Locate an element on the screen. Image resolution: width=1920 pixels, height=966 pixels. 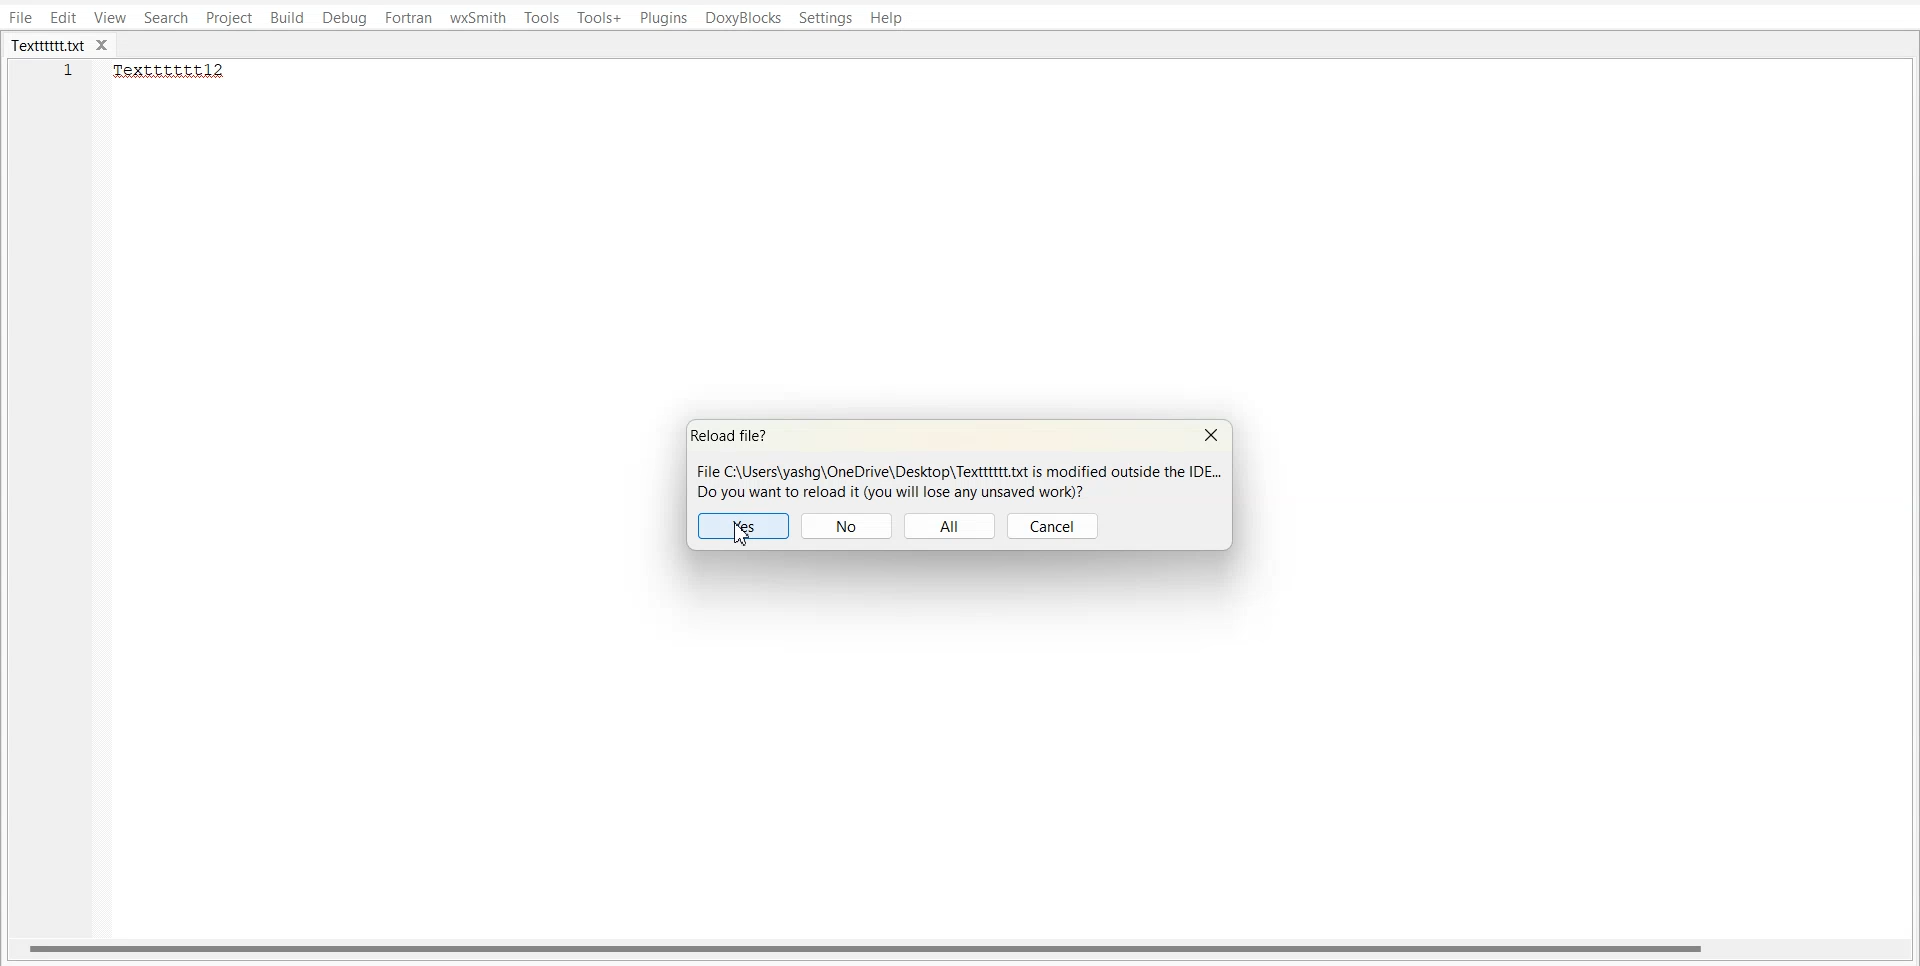
Tools+ is located at coordinates (600, 18).